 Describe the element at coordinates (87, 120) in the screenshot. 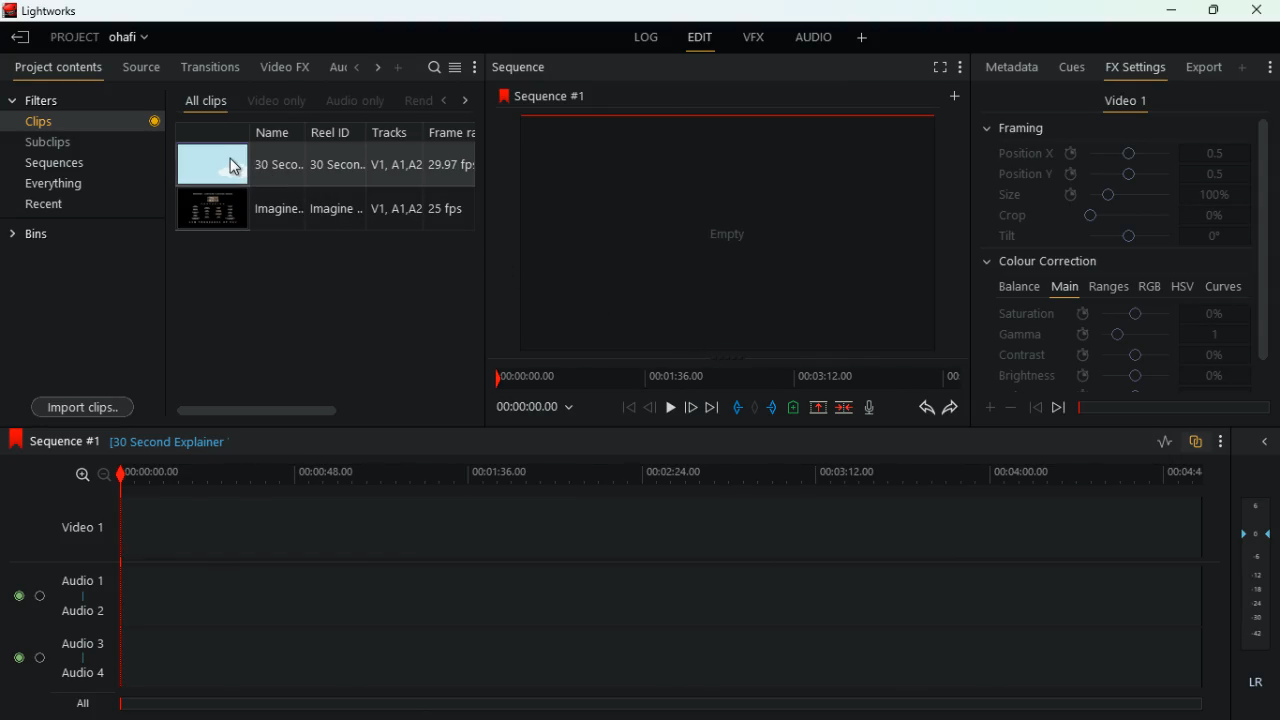

I see `clips` at that location.